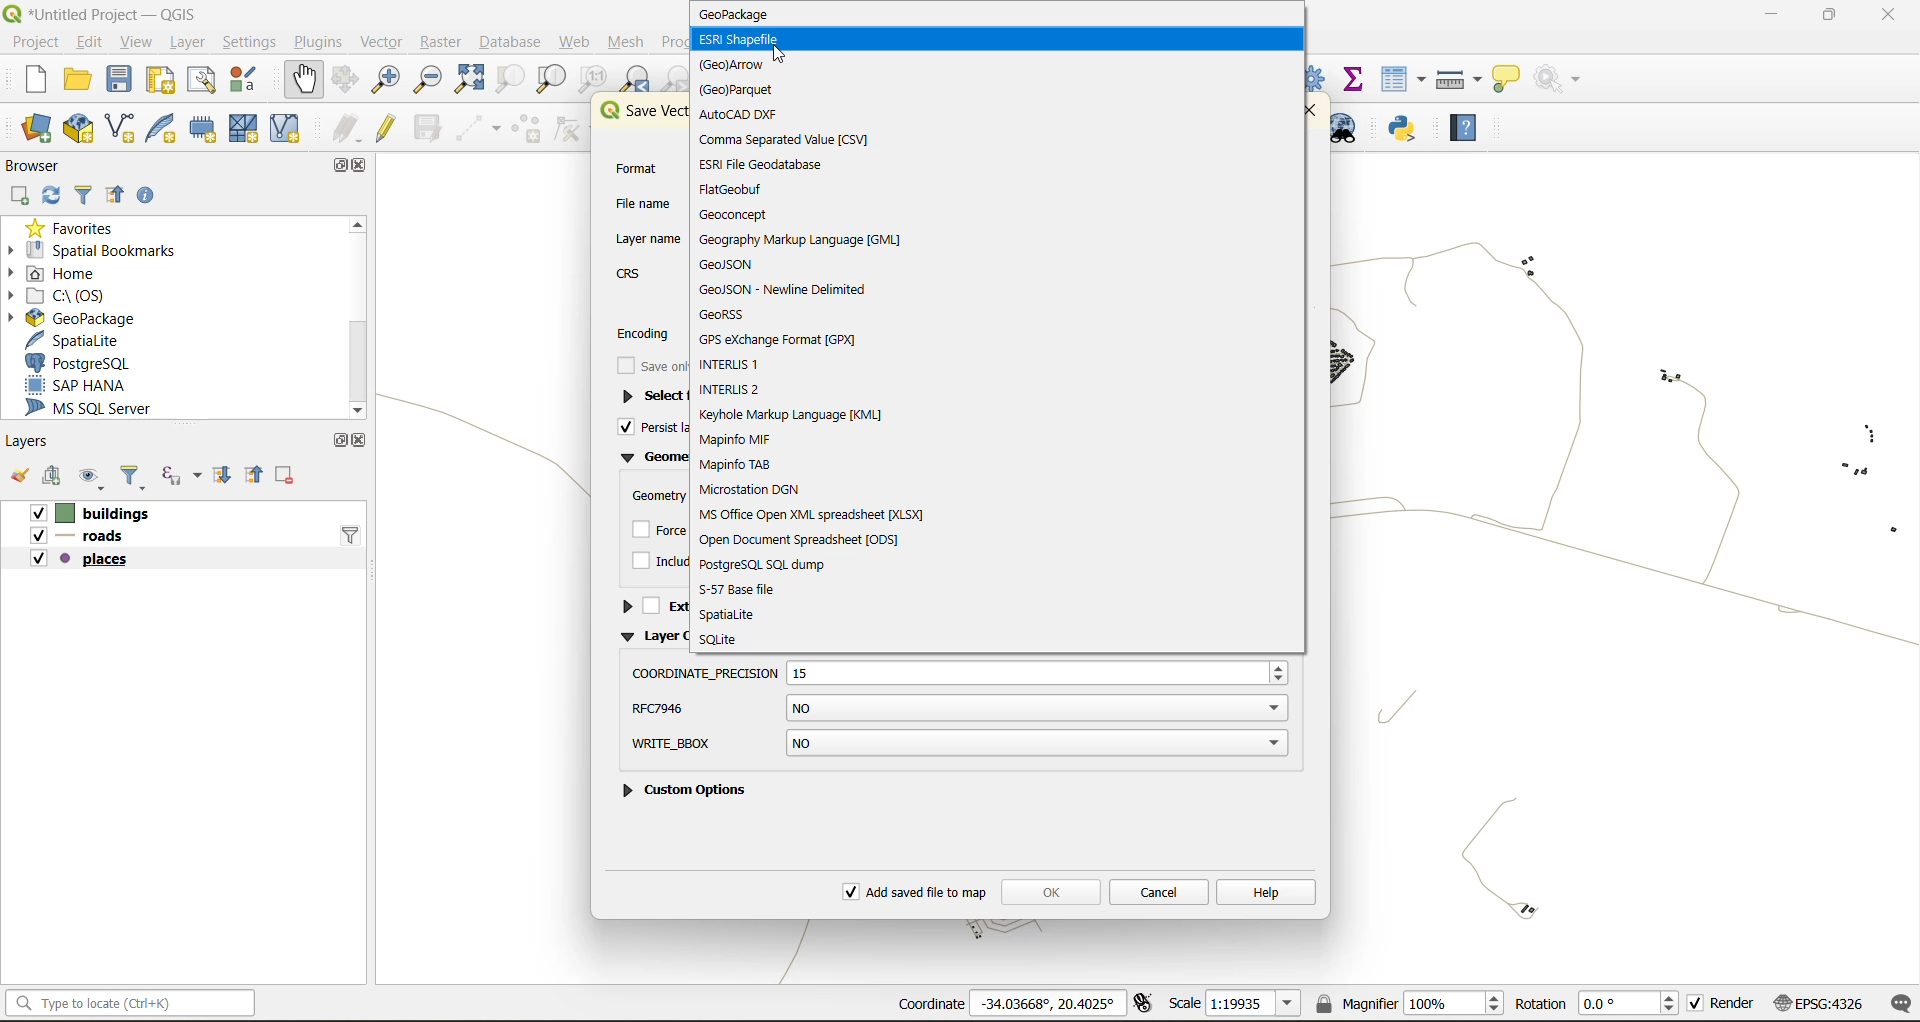  Describe the element at coordinates (392, 126) in the screenshot. I see `toggle edits` at that location.